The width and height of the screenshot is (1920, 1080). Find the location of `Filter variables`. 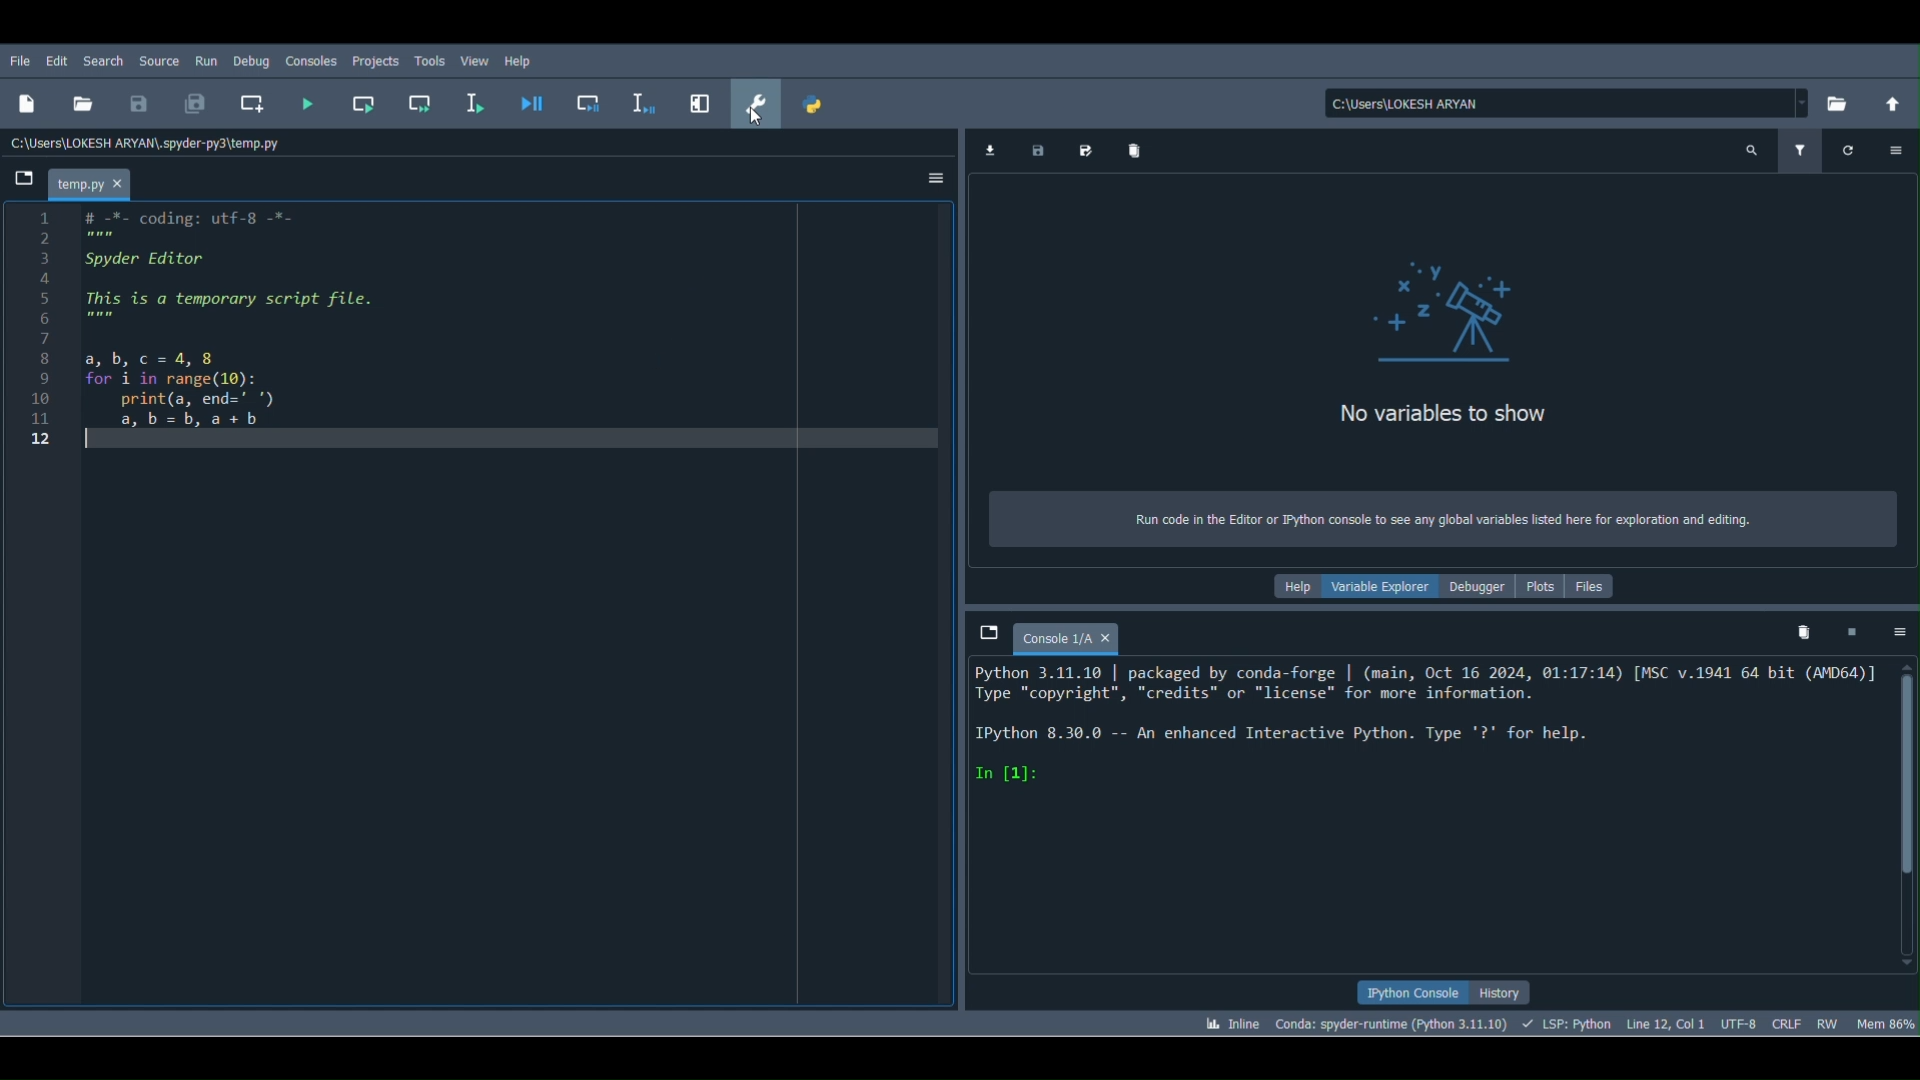

Filter variables is located at coordinates (1808, 153).